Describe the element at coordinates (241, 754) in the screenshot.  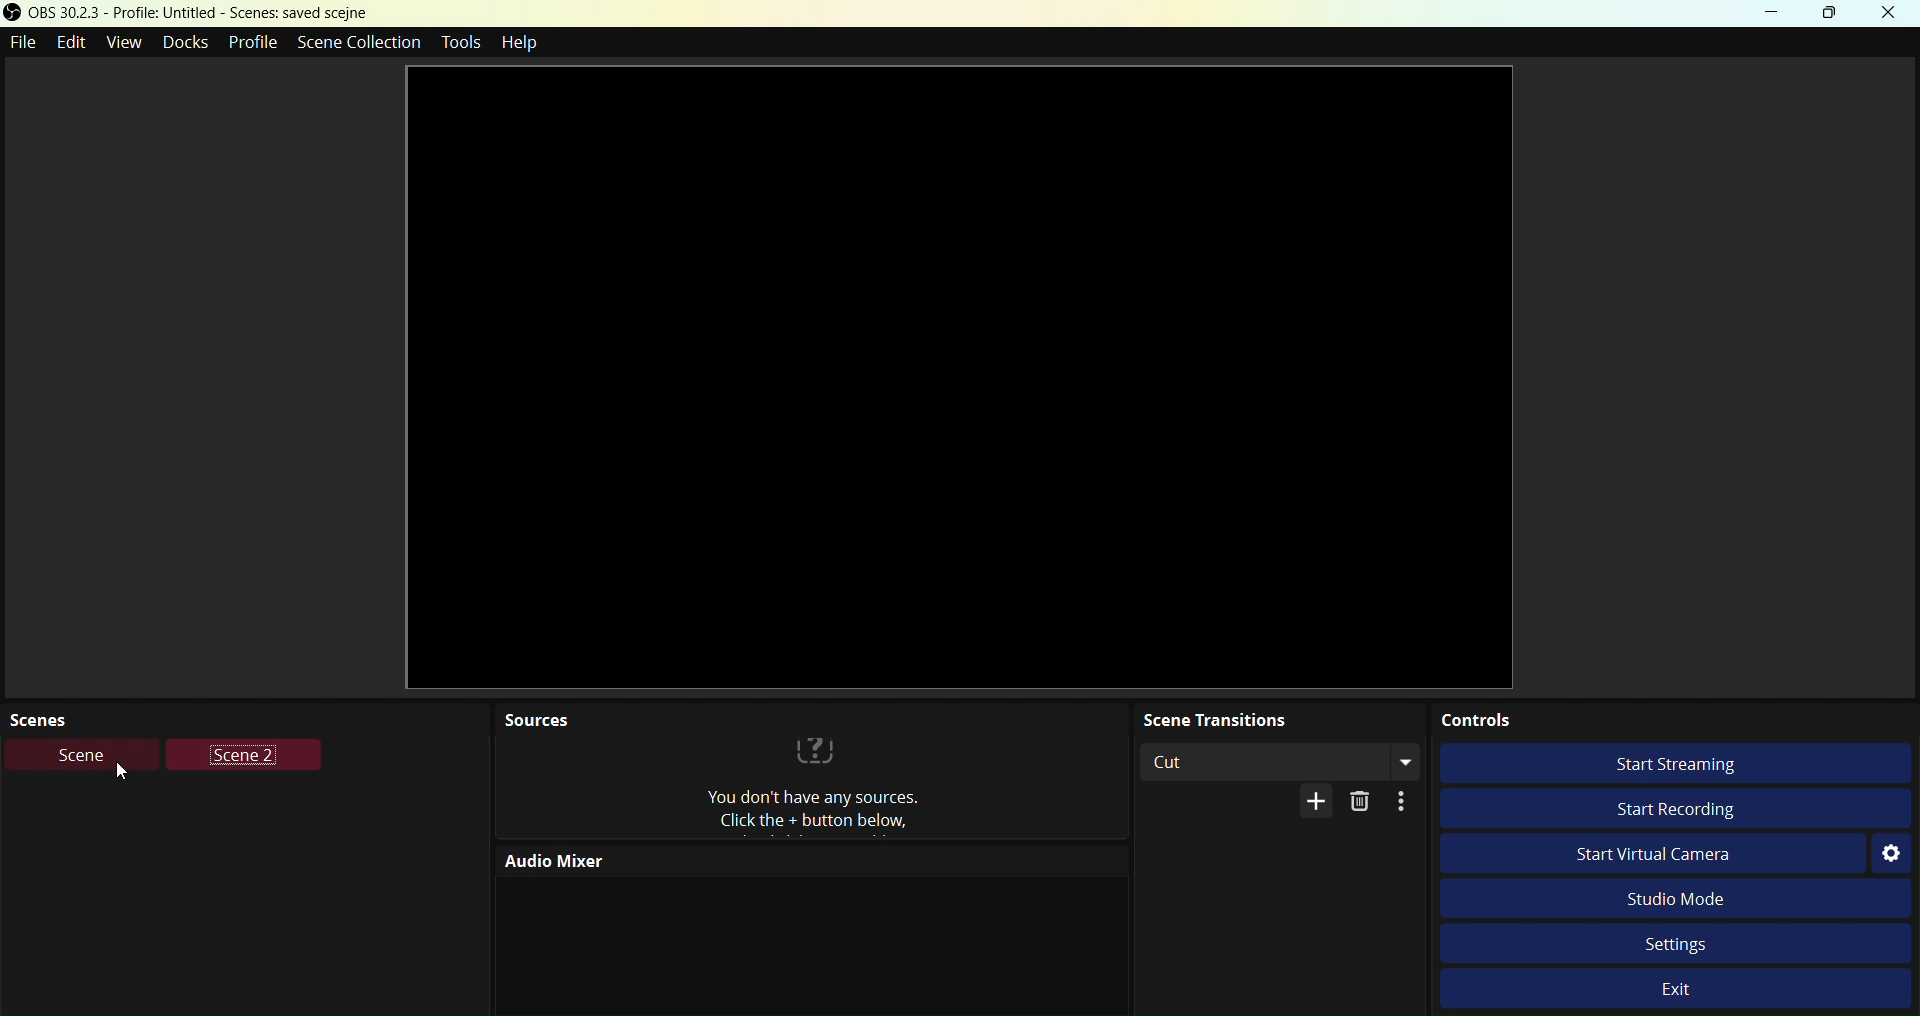
I see `Scene 2` at that location.